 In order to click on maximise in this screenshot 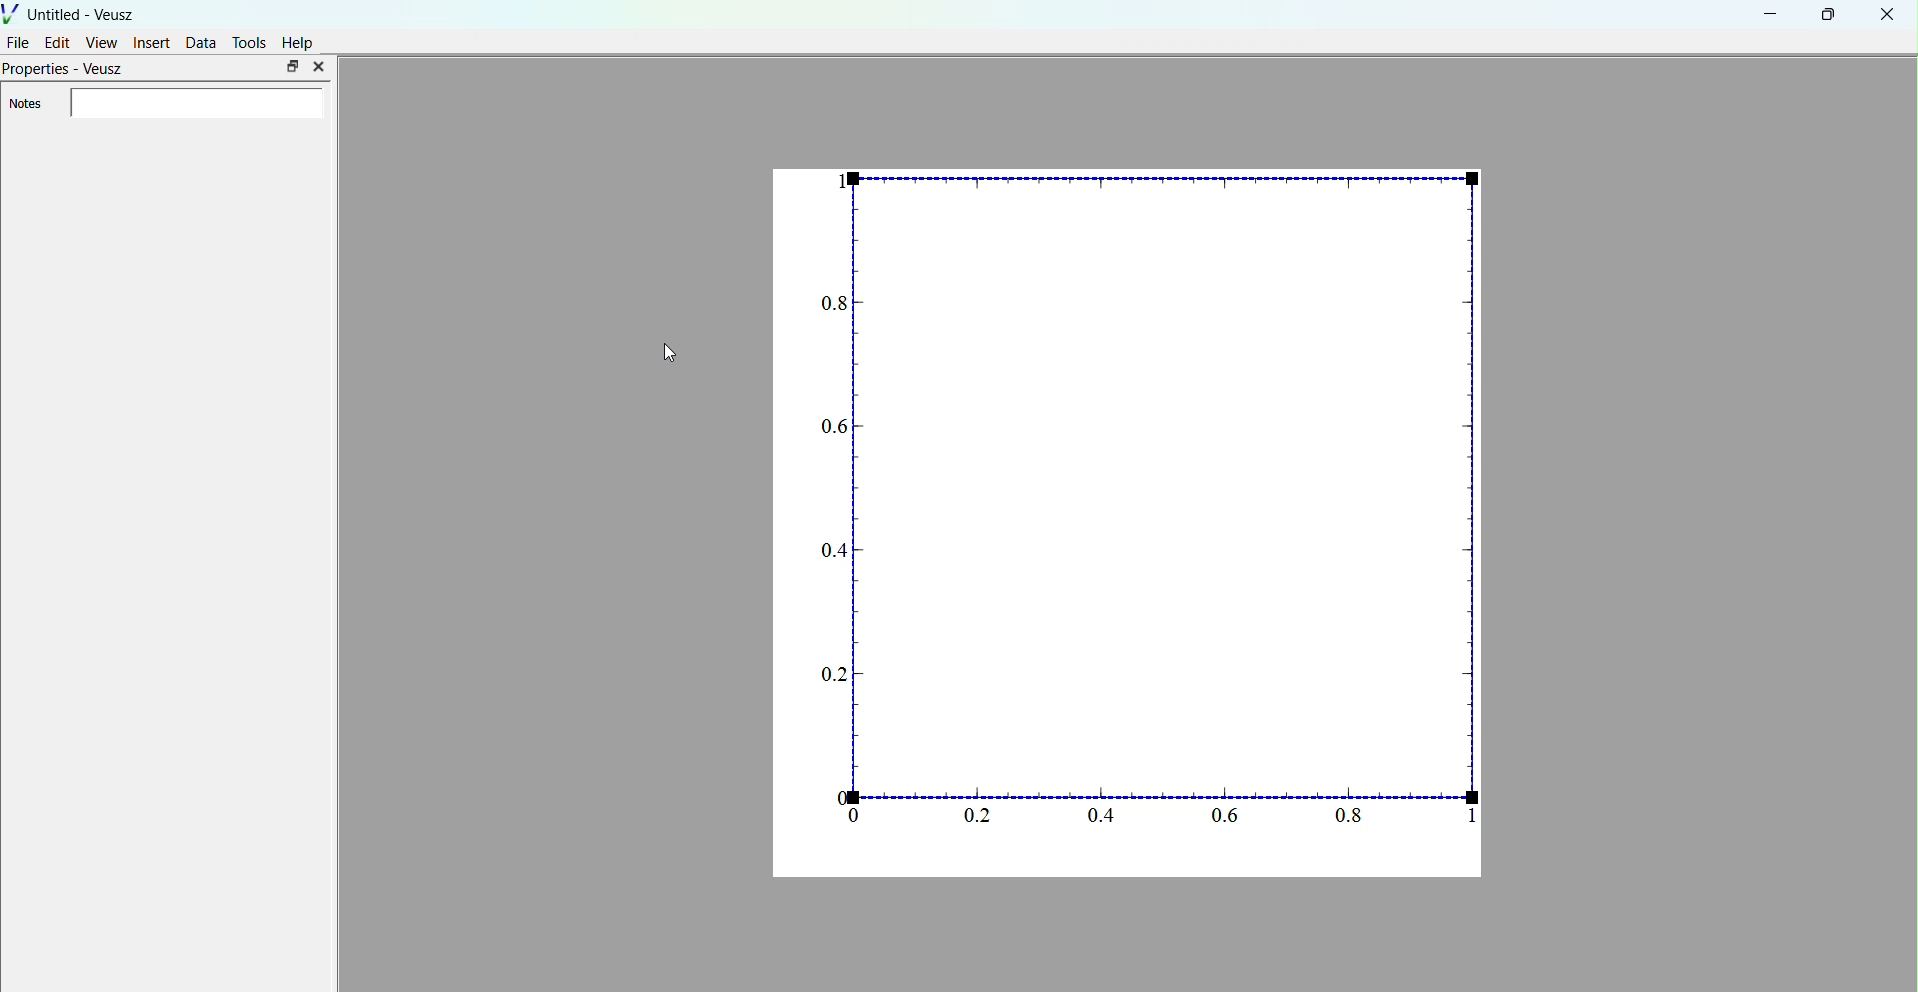, I will do `click(1824, 14)`.